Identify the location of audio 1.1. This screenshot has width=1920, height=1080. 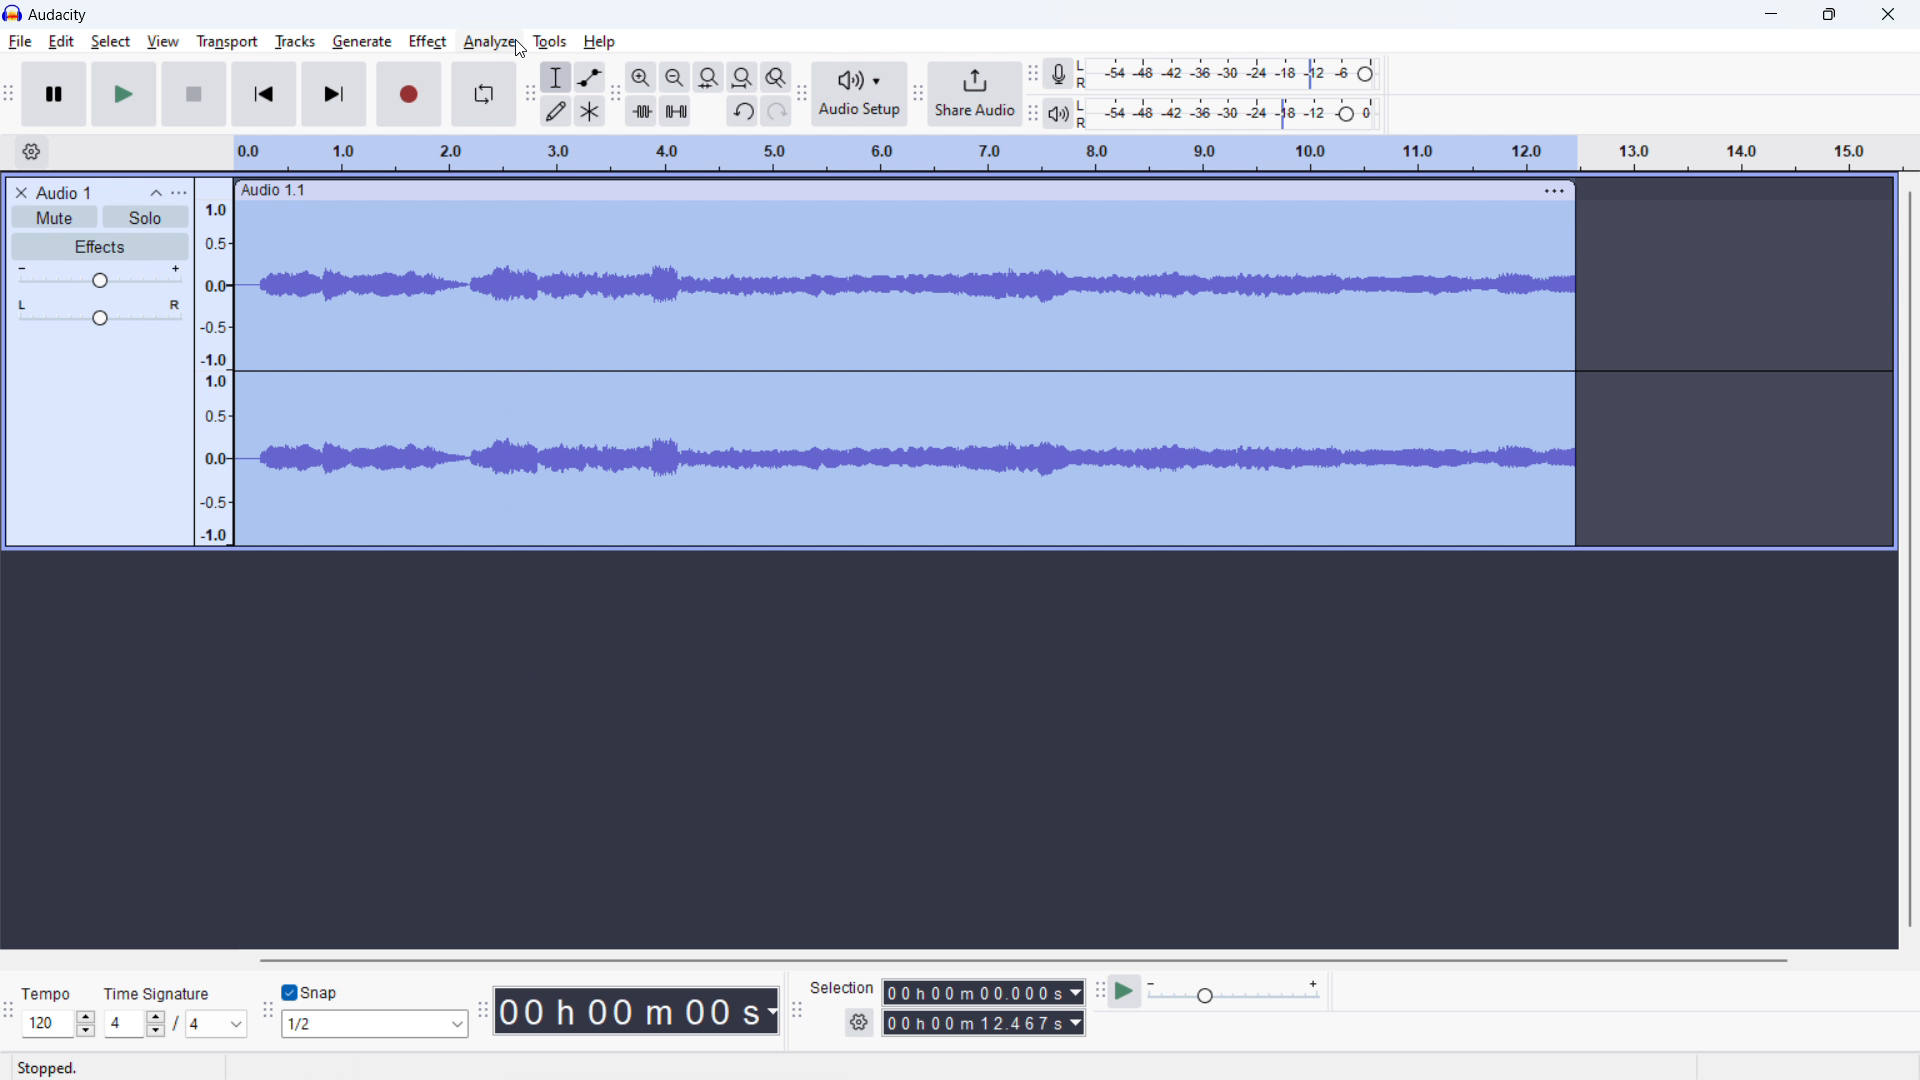
(273, 191).